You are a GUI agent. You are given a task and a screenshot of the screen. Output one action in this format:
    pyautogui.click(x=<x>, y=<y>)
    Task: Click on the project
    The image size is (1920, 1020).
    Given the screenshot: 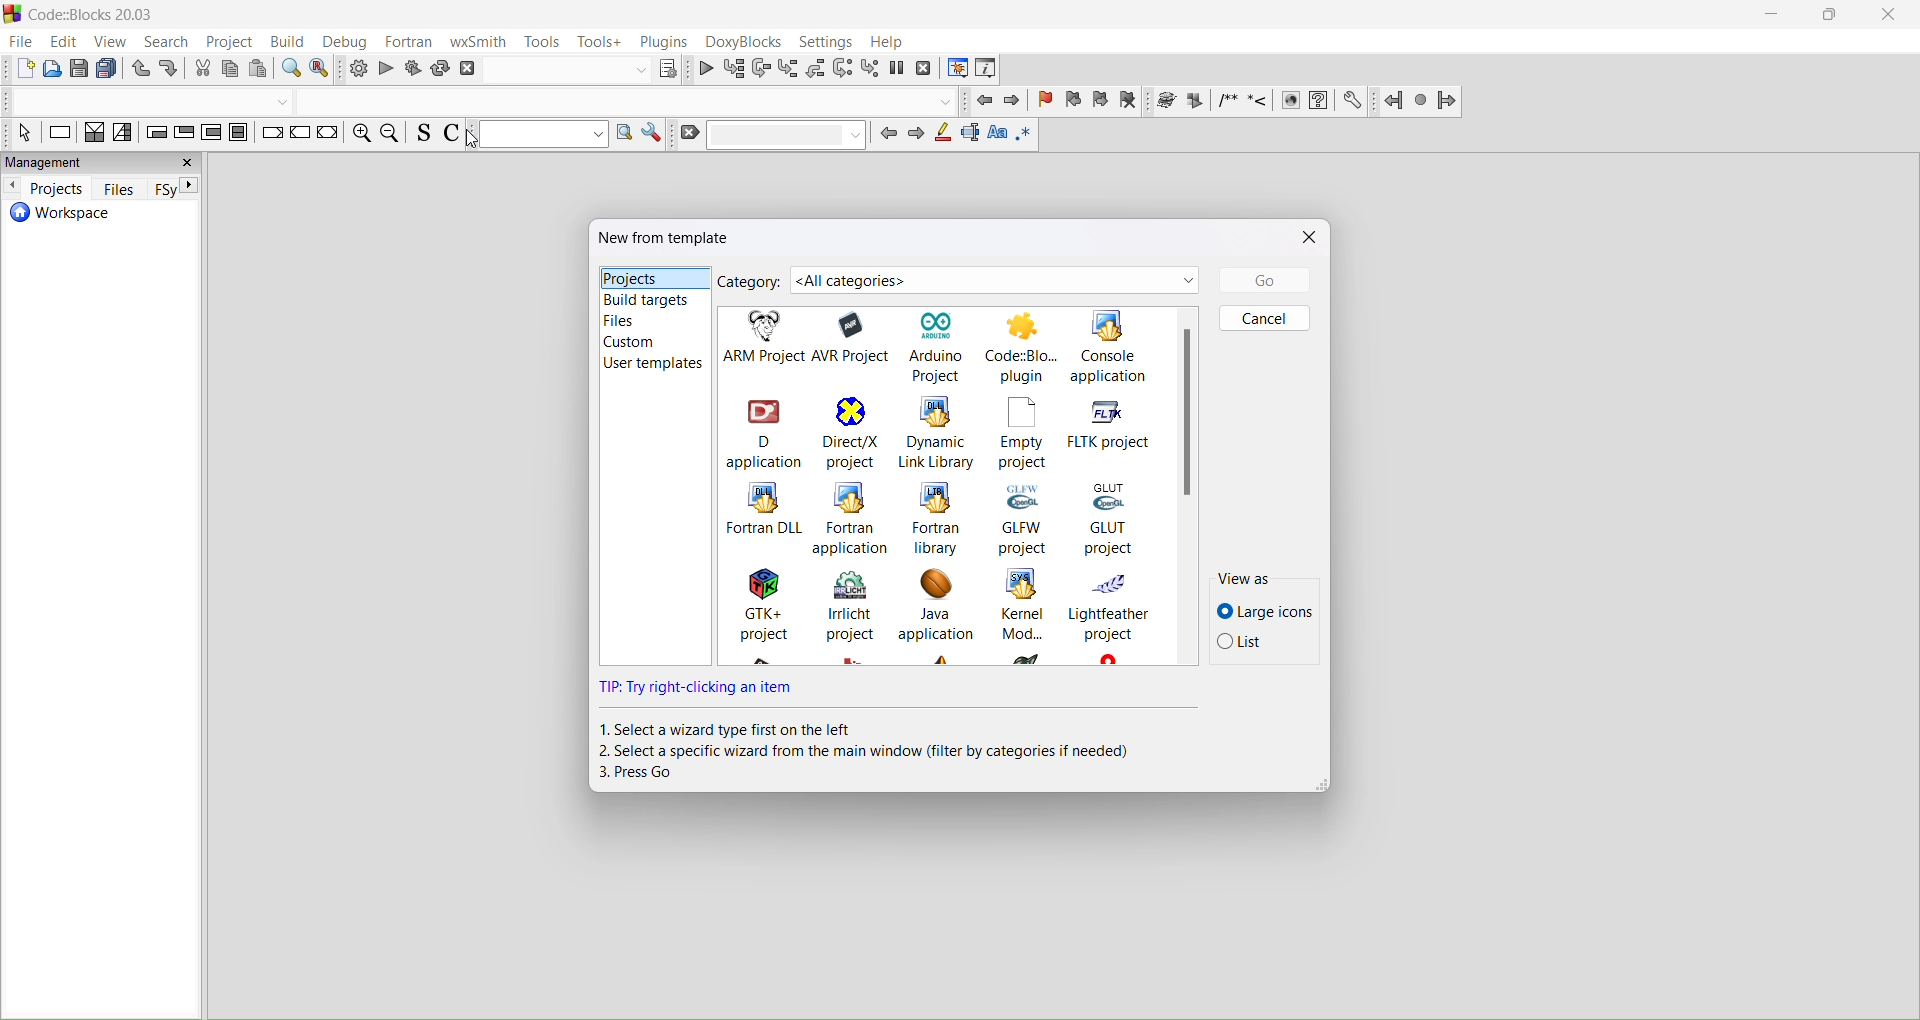 What is the action you would take?
    pyautogui.click(x=227, y=44)
    